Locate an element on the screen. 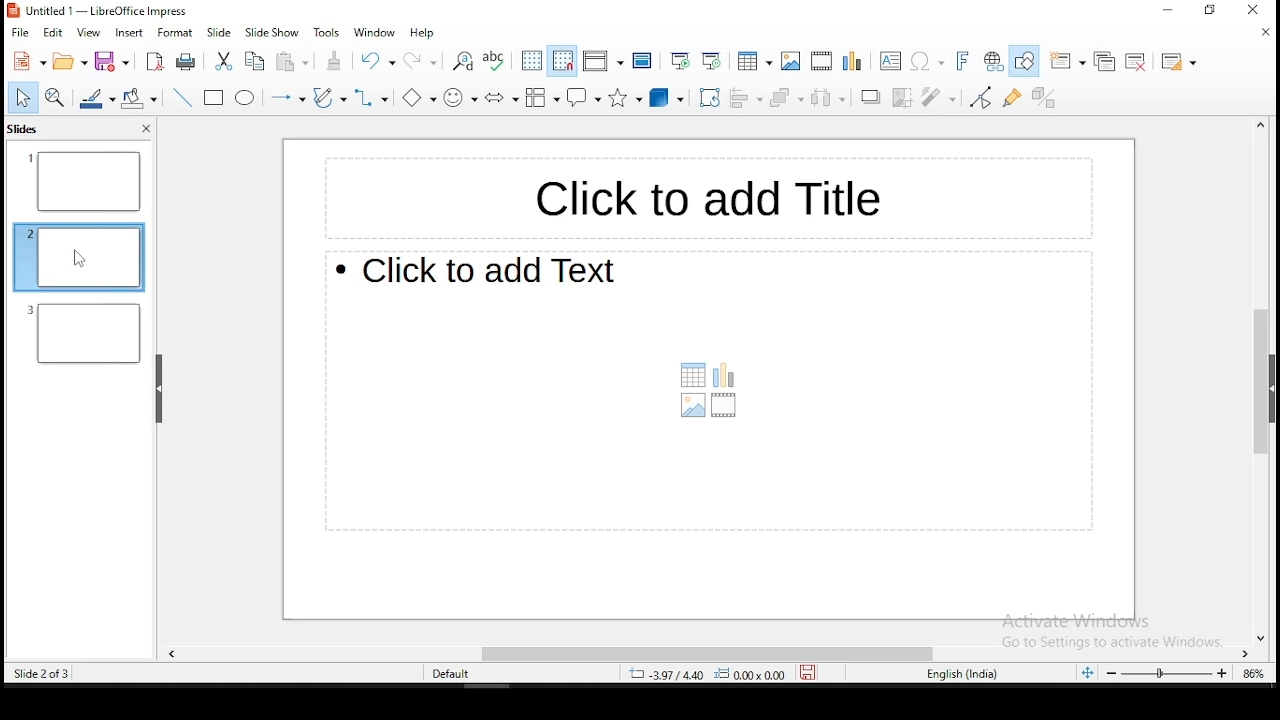 This screenshot has height=720, width=1280. window is located at coordinates (375, 32).